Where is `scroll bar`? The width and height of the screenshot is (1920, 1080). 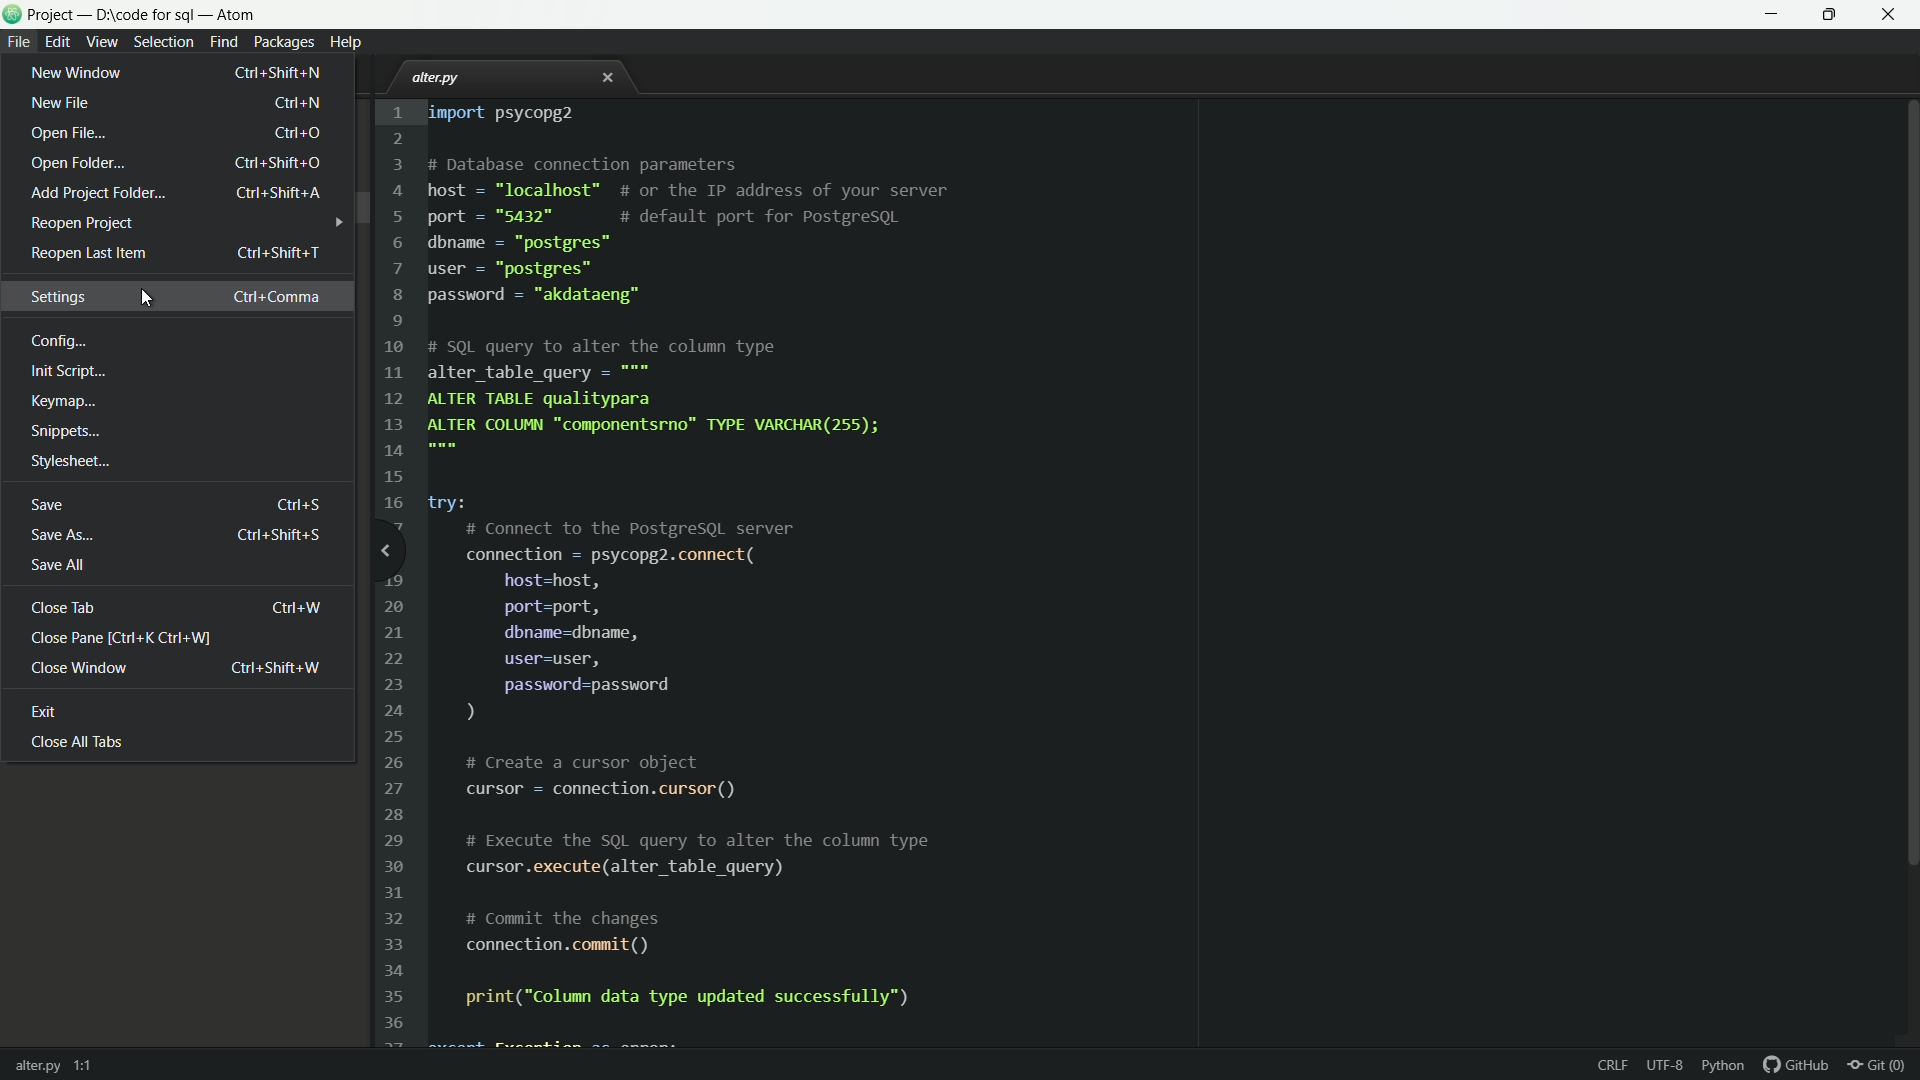
scroll bar is located at coordinates (1908, 488).